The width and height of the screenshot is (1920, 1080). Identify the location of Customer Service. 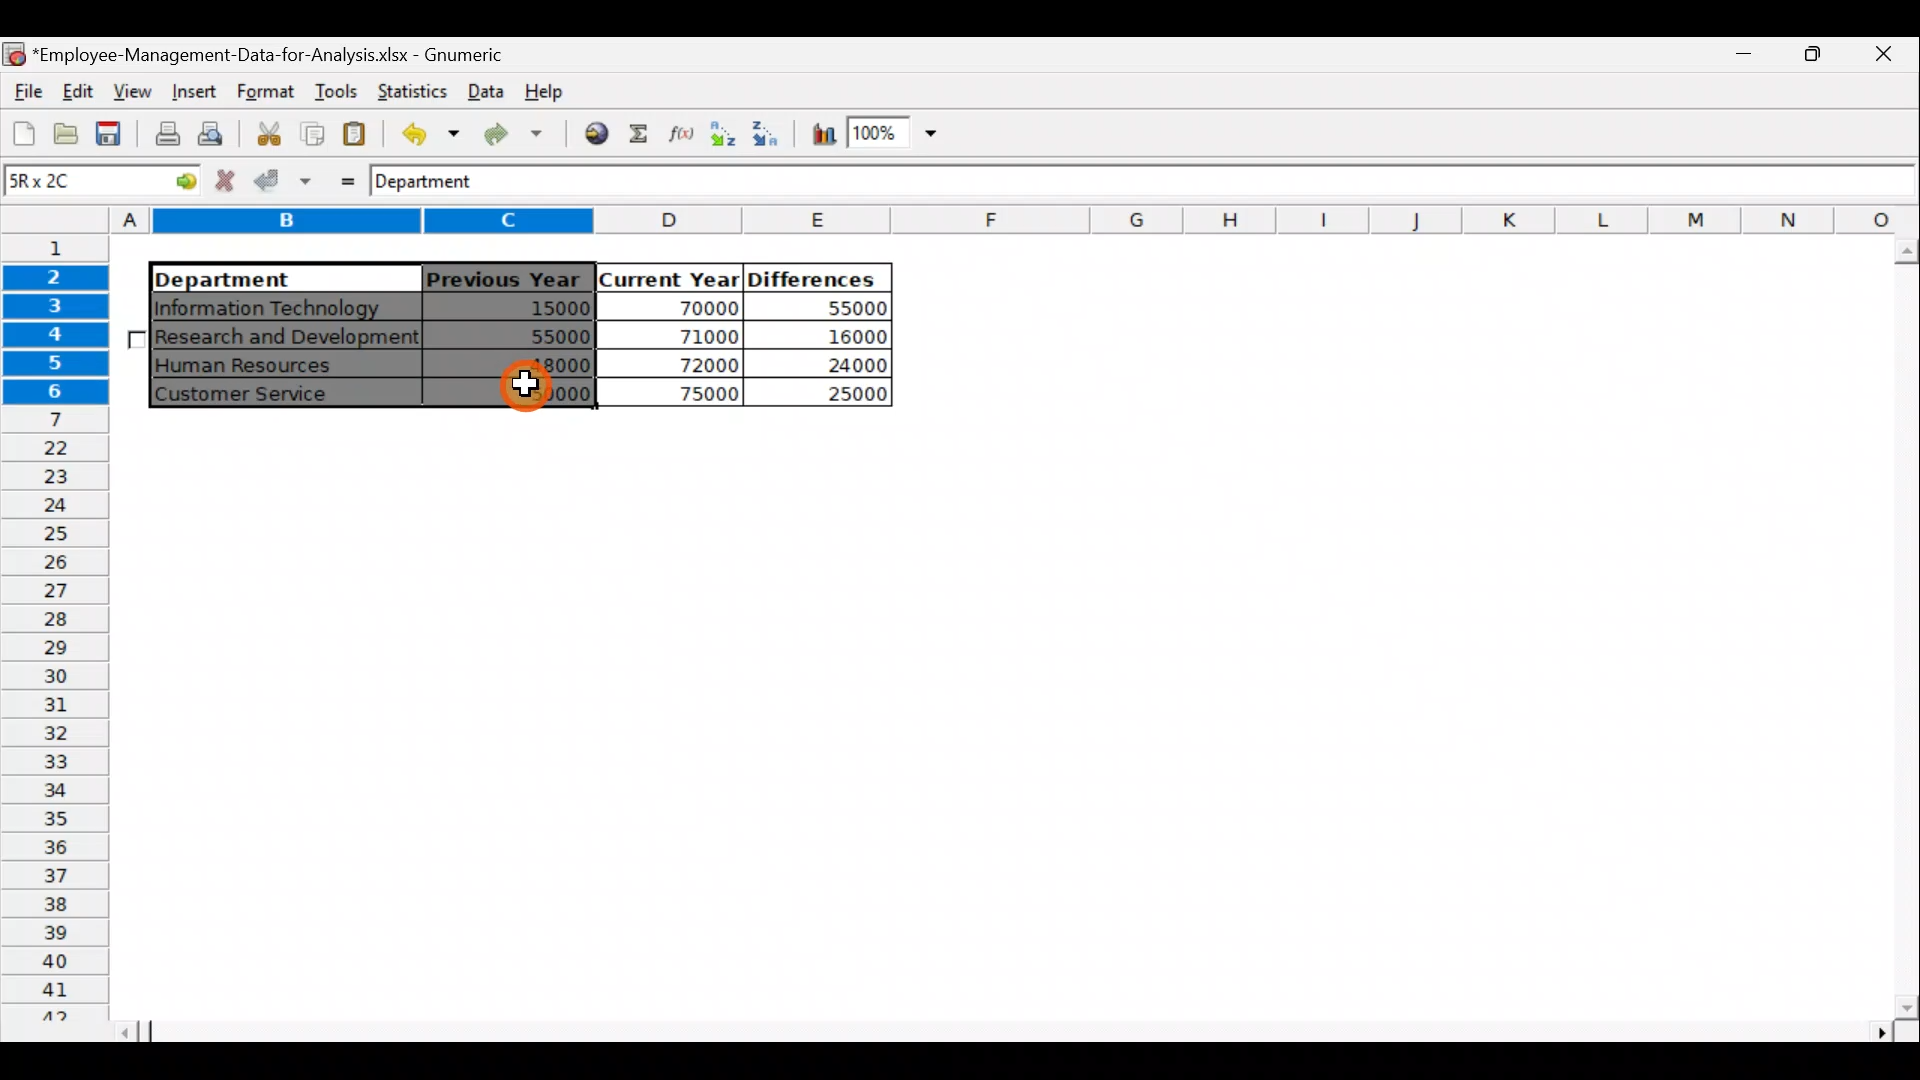
(265, 394).